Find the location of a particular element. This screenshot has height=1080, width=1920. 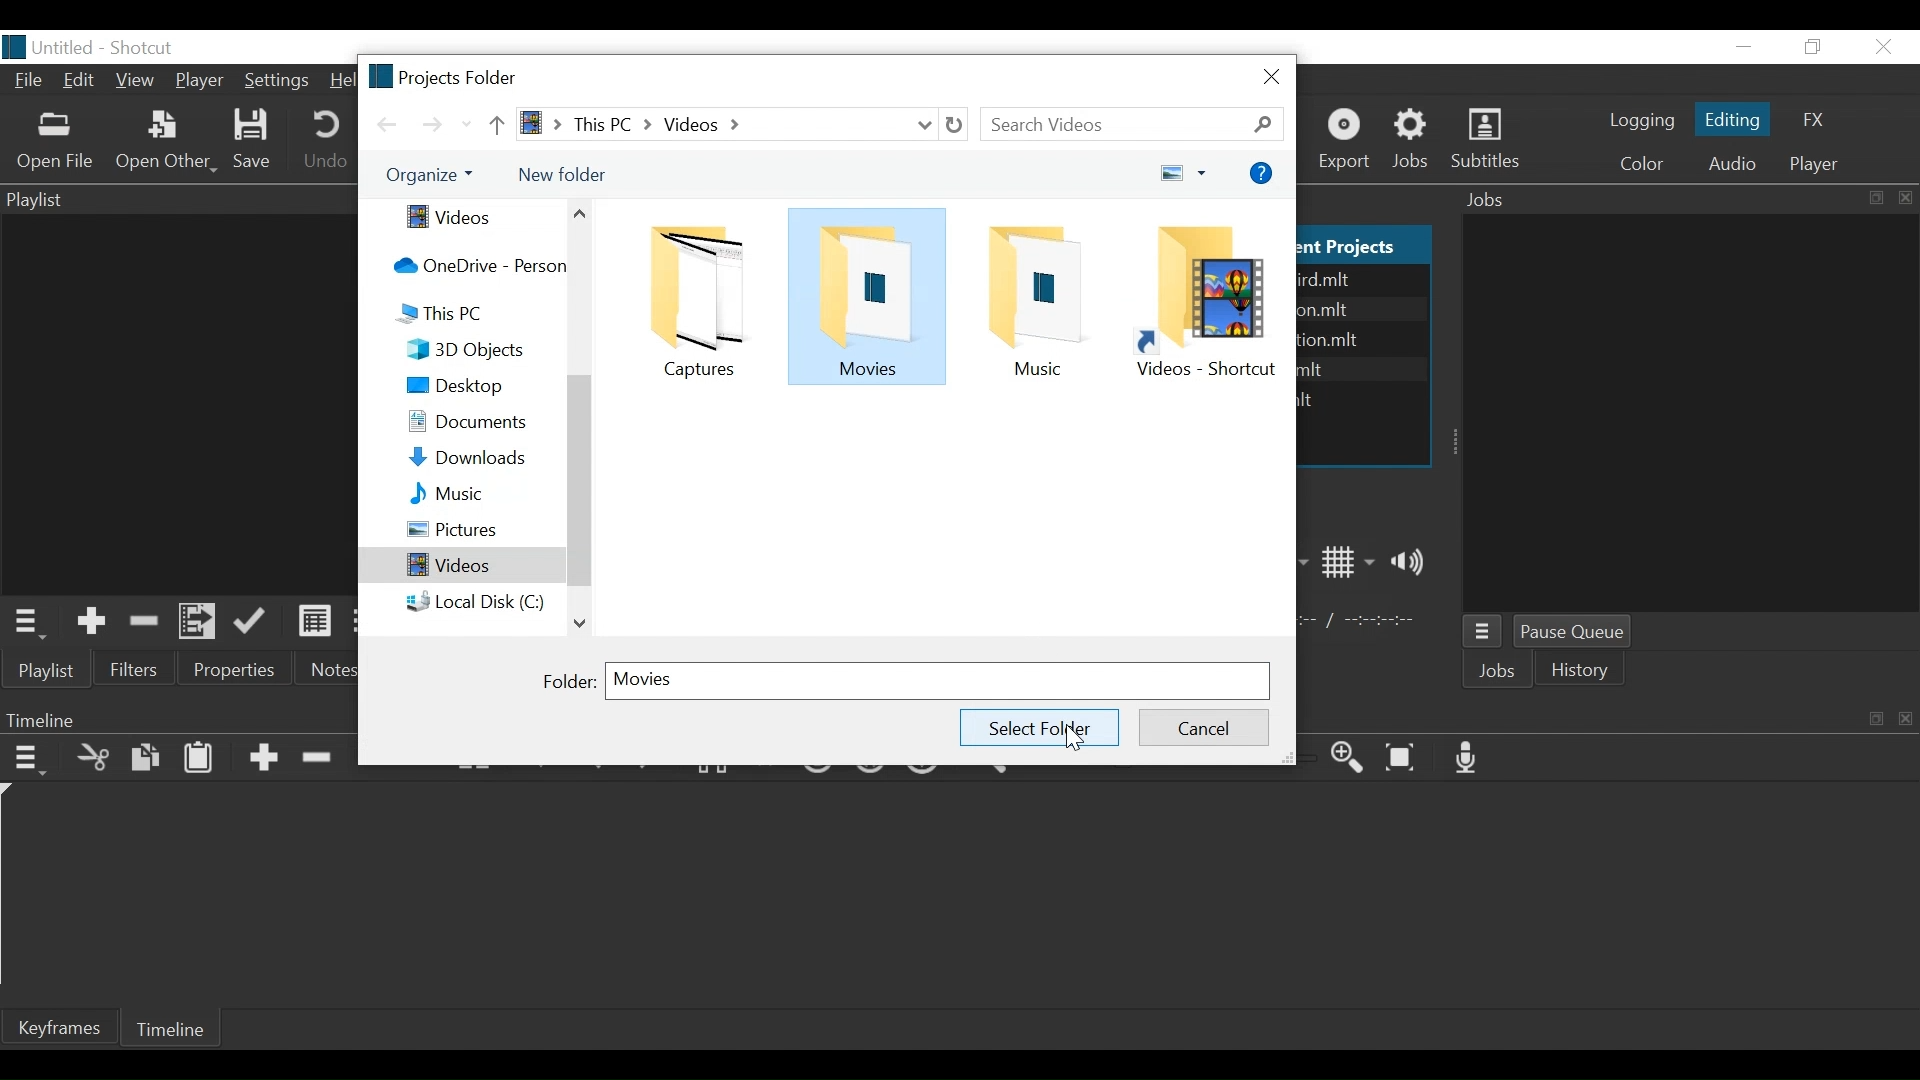

Jobs Menu is located at coordinates (1485, 634).